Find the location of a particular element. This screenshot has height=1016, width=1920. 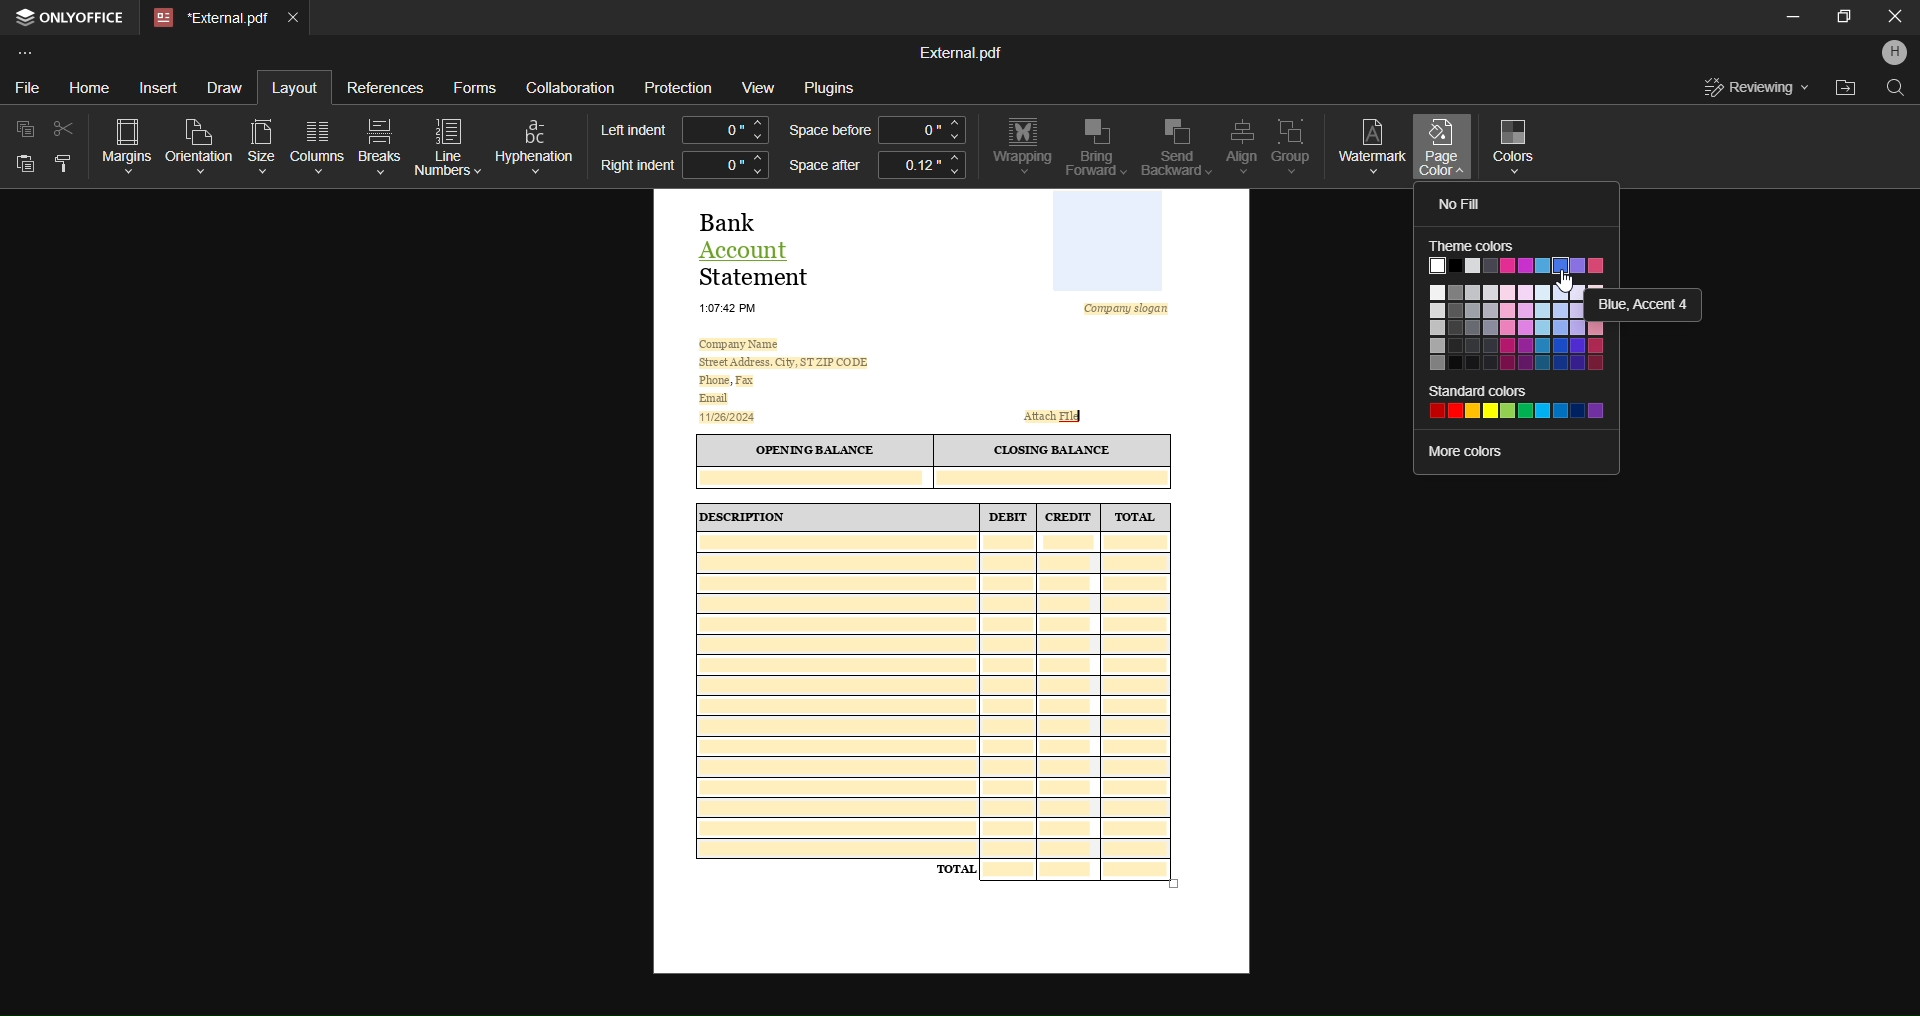

This is a 30 day eviction notice informing tenants that they must either pay overdue rent, correct a lease violation, or vacate the premises due to illegal activity. Failure to comply will result in legal actions. is located at coordinates (953, 582).